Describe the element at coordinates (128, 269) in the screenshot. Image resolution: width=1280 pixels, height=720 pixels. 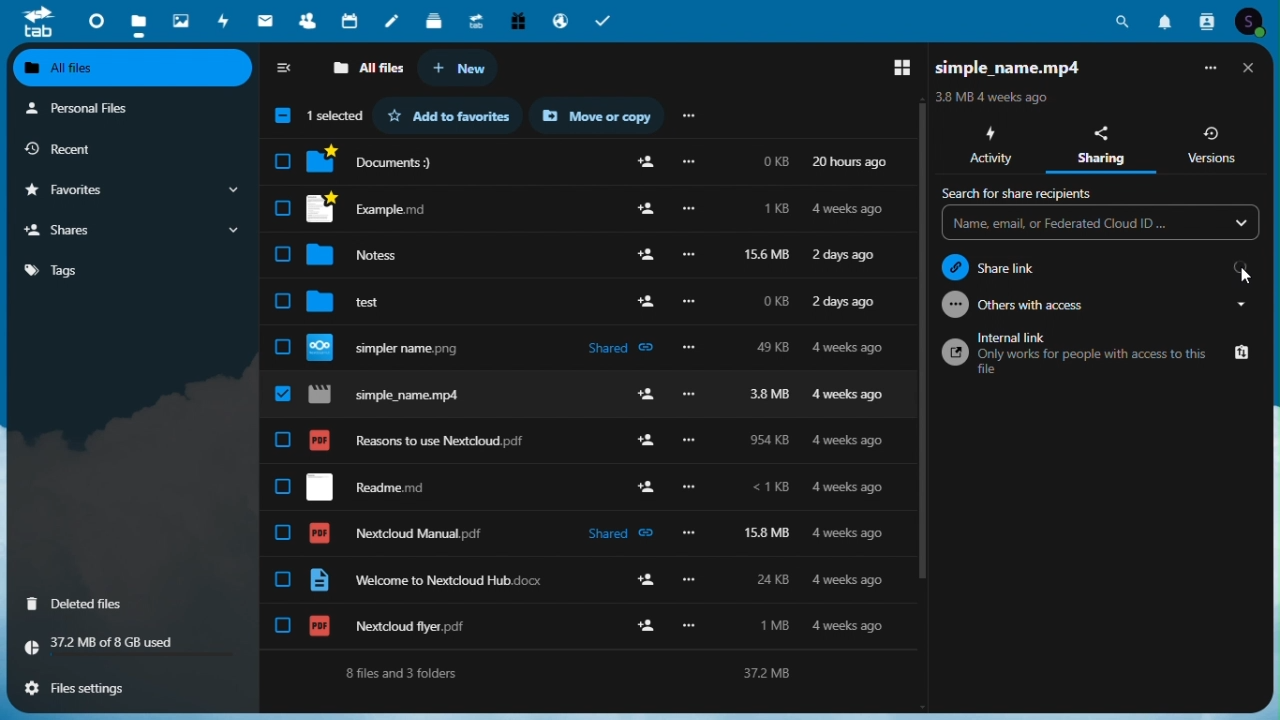
I see `Tags` at that location.